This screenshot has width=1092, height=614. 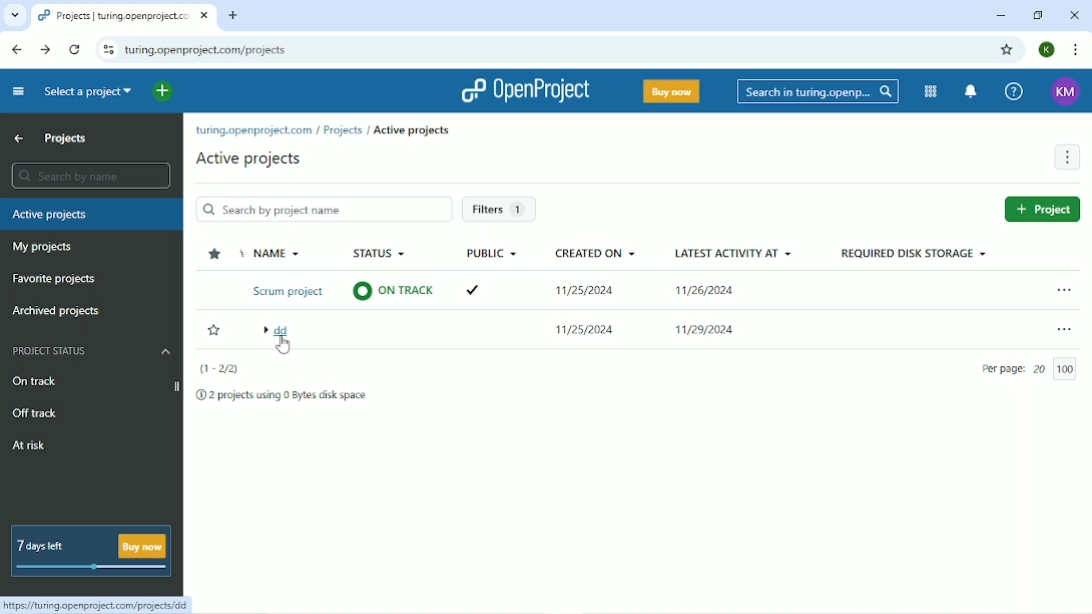 What do you see at coordinates (706, 291) in the screenshot?
I see `date` at bounding box center [706, 291].